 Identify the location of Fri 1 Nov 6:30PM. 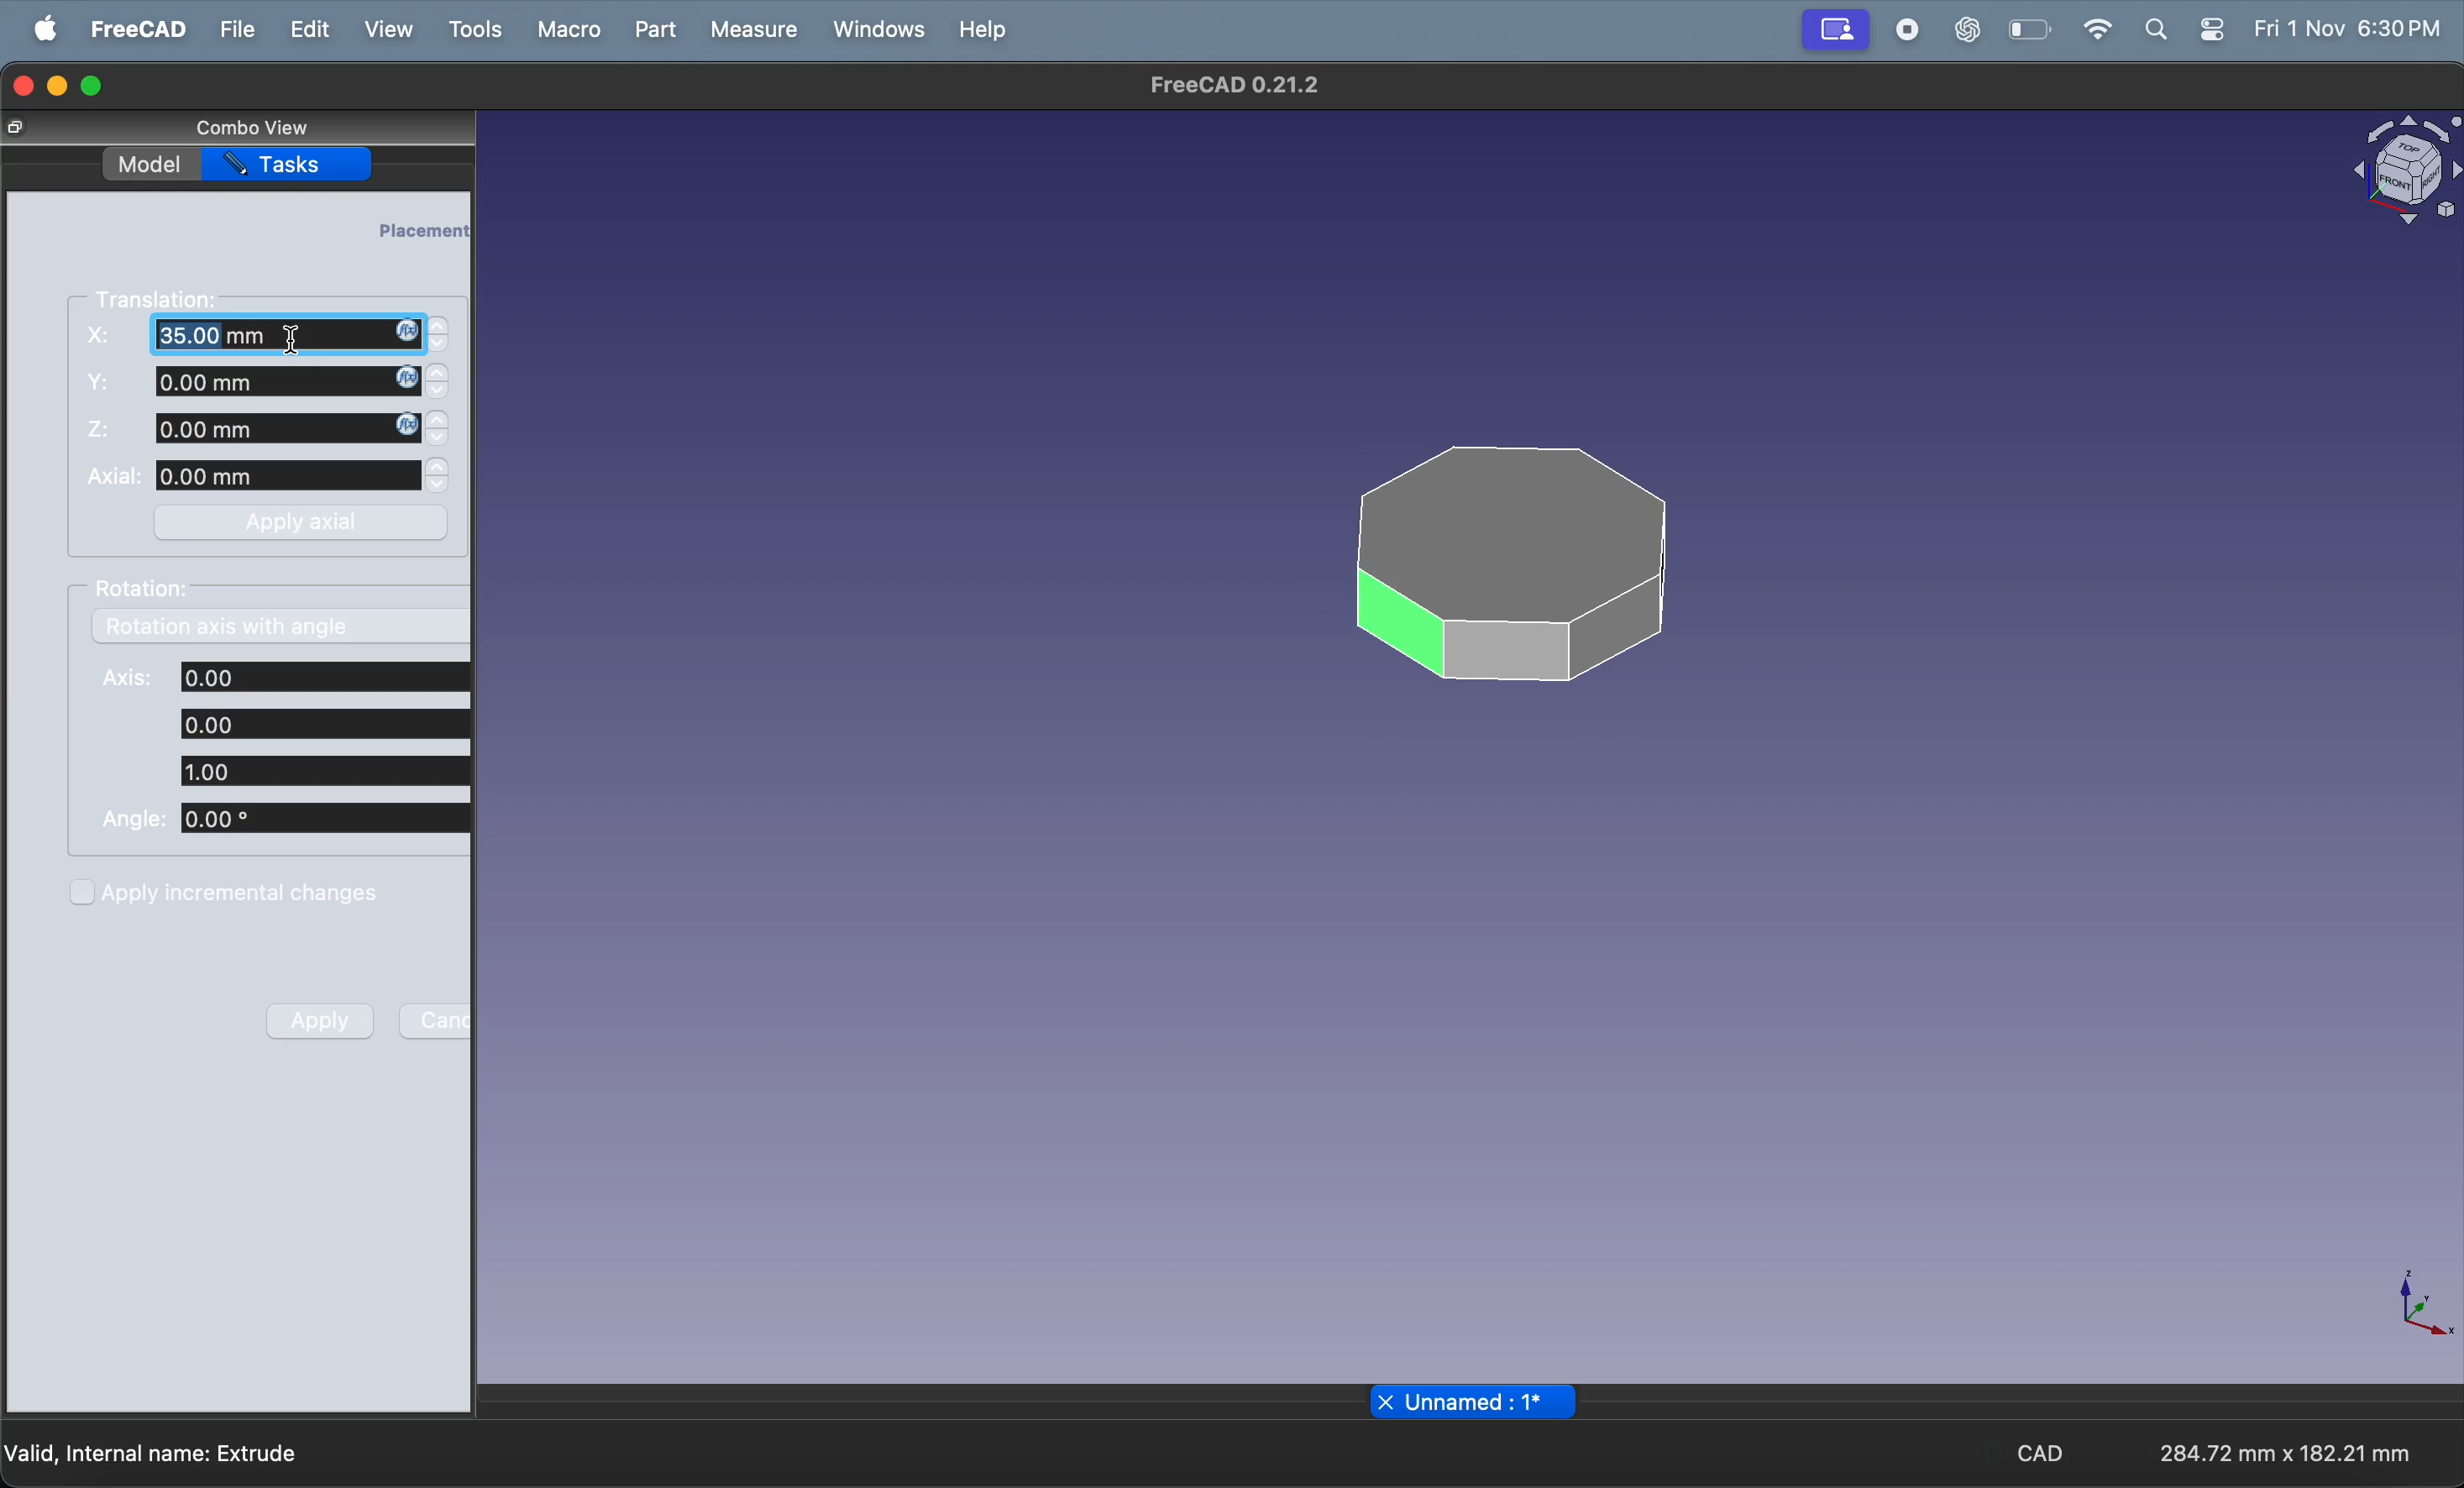
(2351, 29).